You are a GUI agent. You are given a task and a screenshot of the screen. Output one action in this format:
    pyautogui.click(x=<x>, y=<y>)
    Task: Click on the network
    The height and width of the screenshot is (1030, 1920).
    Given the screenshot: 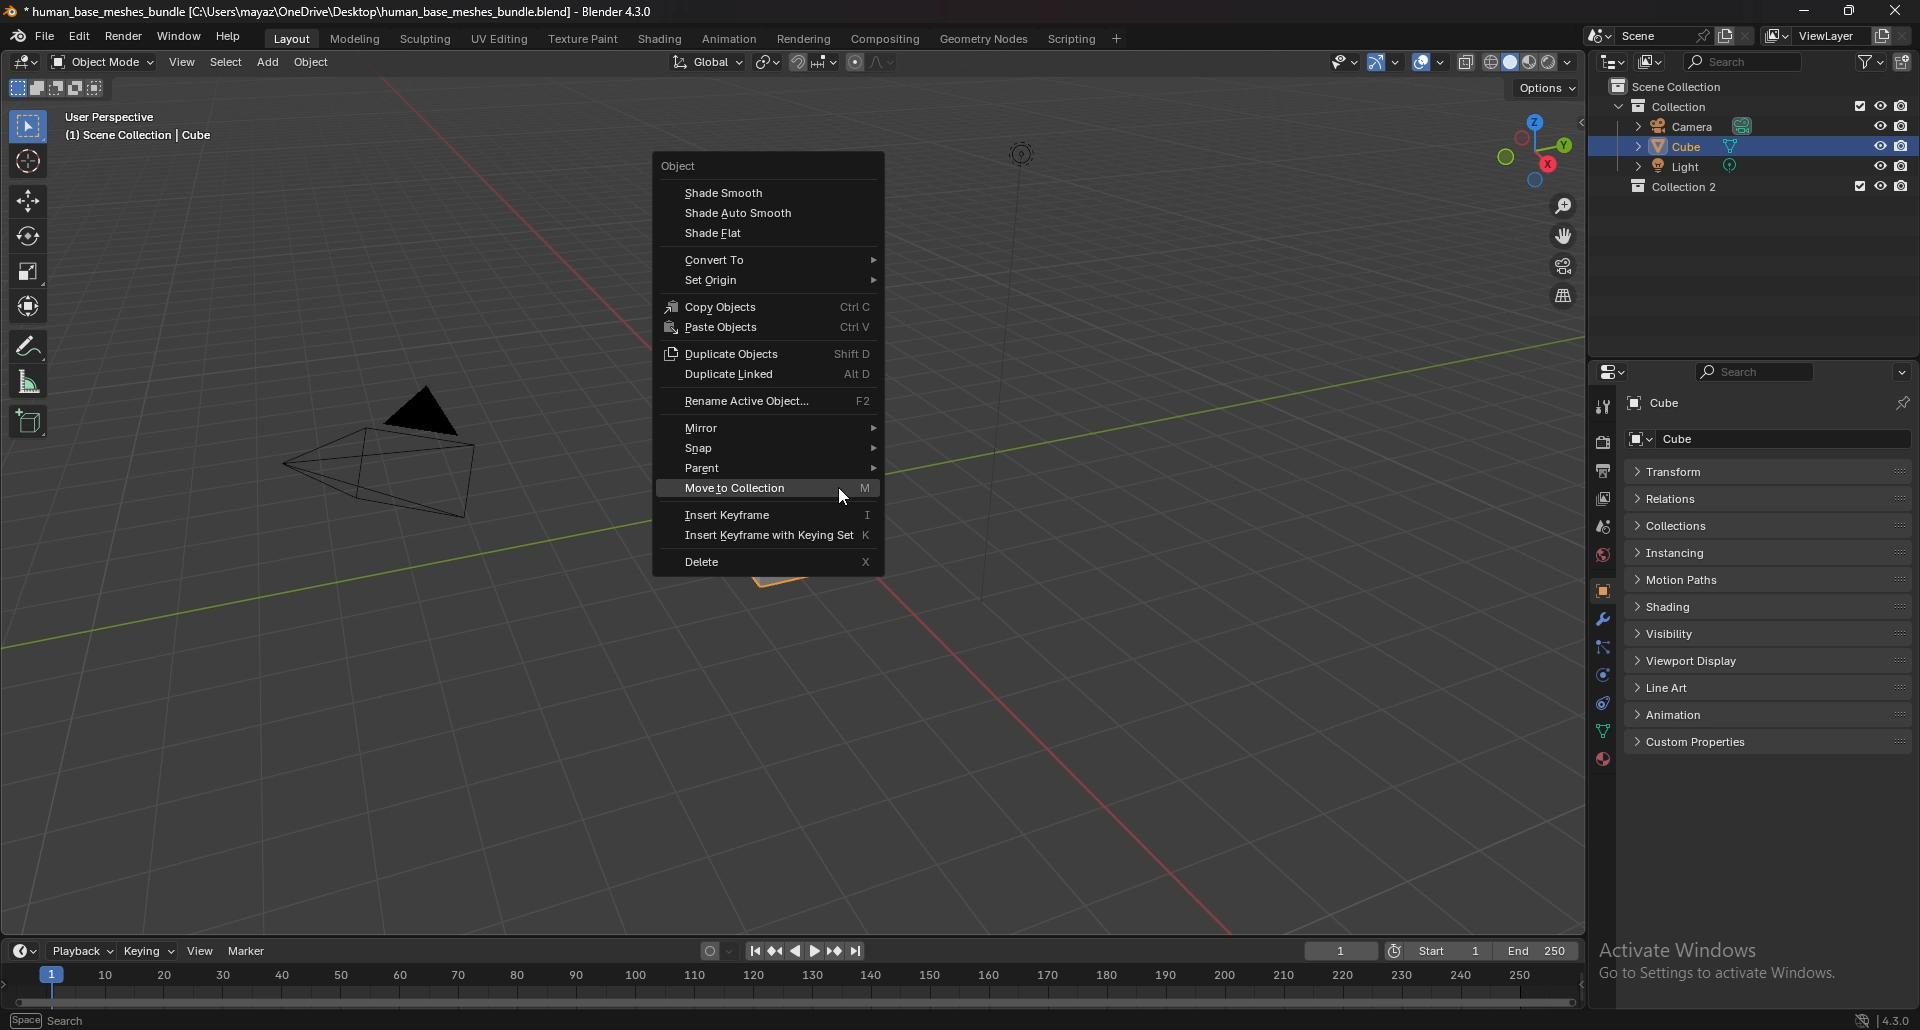 What is the action you would take?
    pyautogui.click(x=1860, y=1018)
    